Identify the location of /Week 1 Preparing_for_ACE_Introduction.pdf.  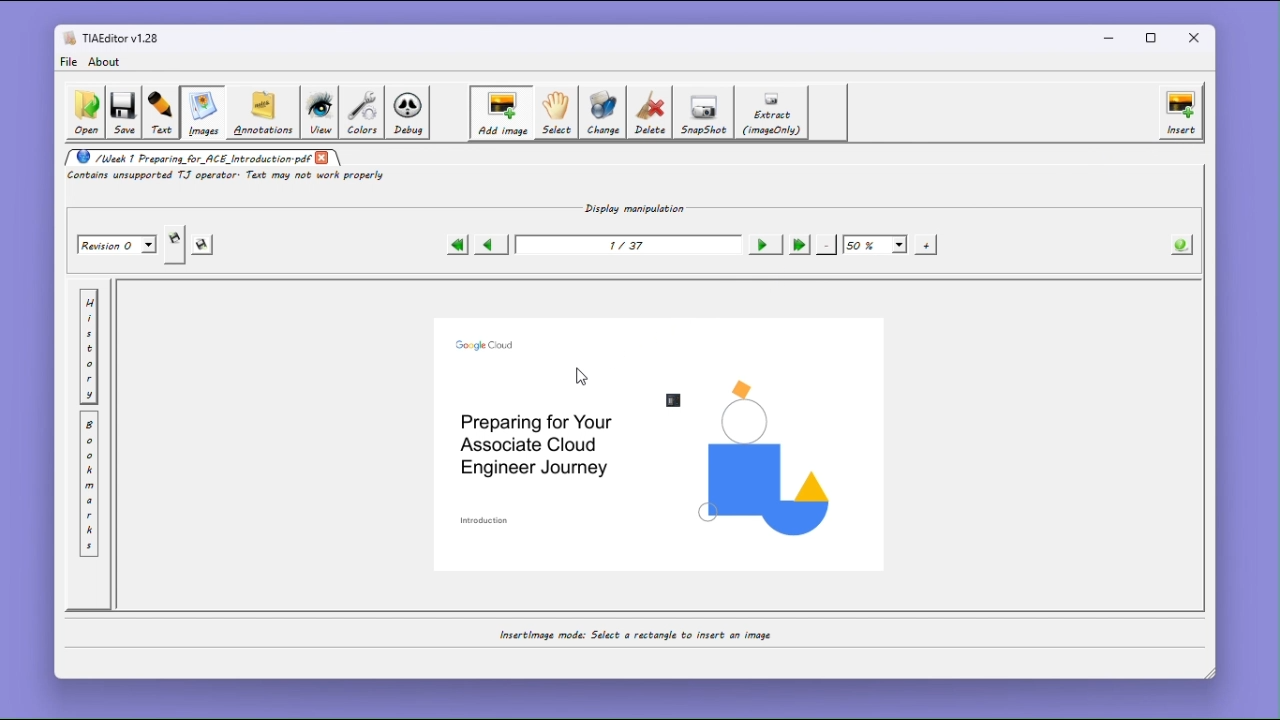
(188, 157).